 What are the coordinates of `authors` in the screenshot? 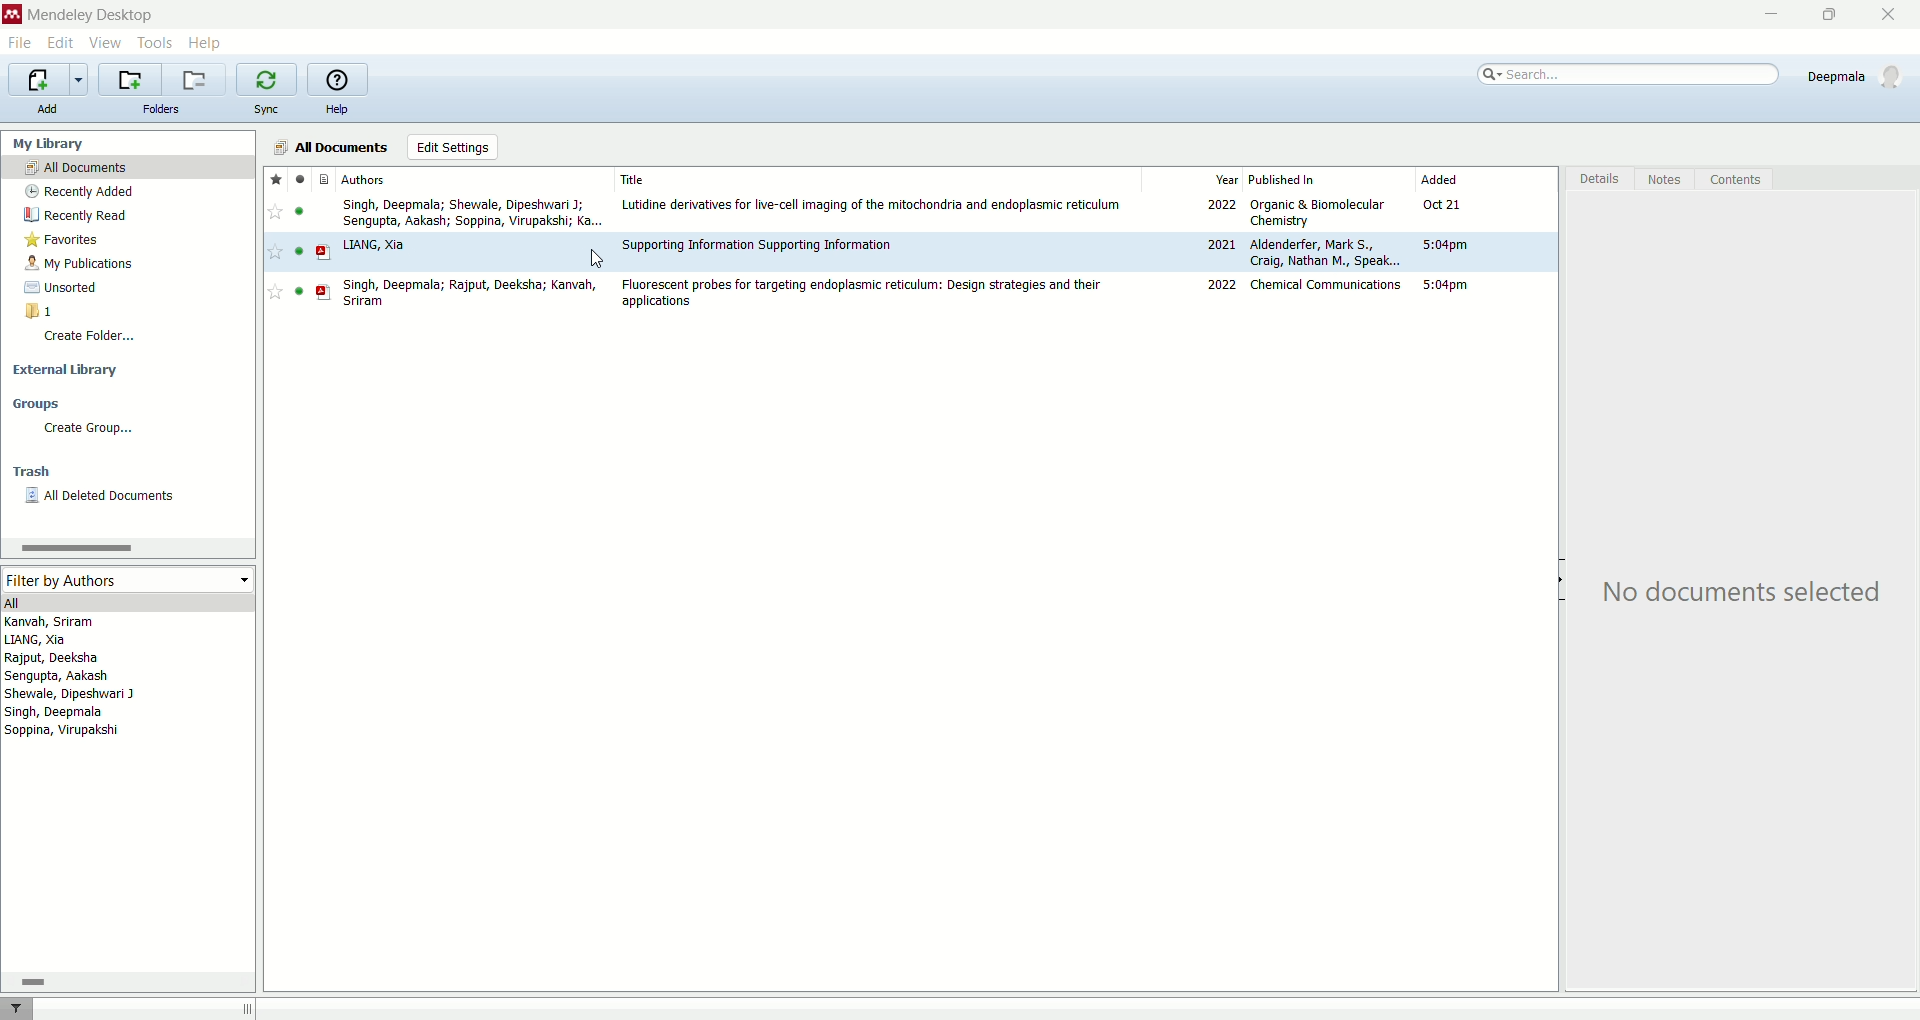 It's located at (365, 179).